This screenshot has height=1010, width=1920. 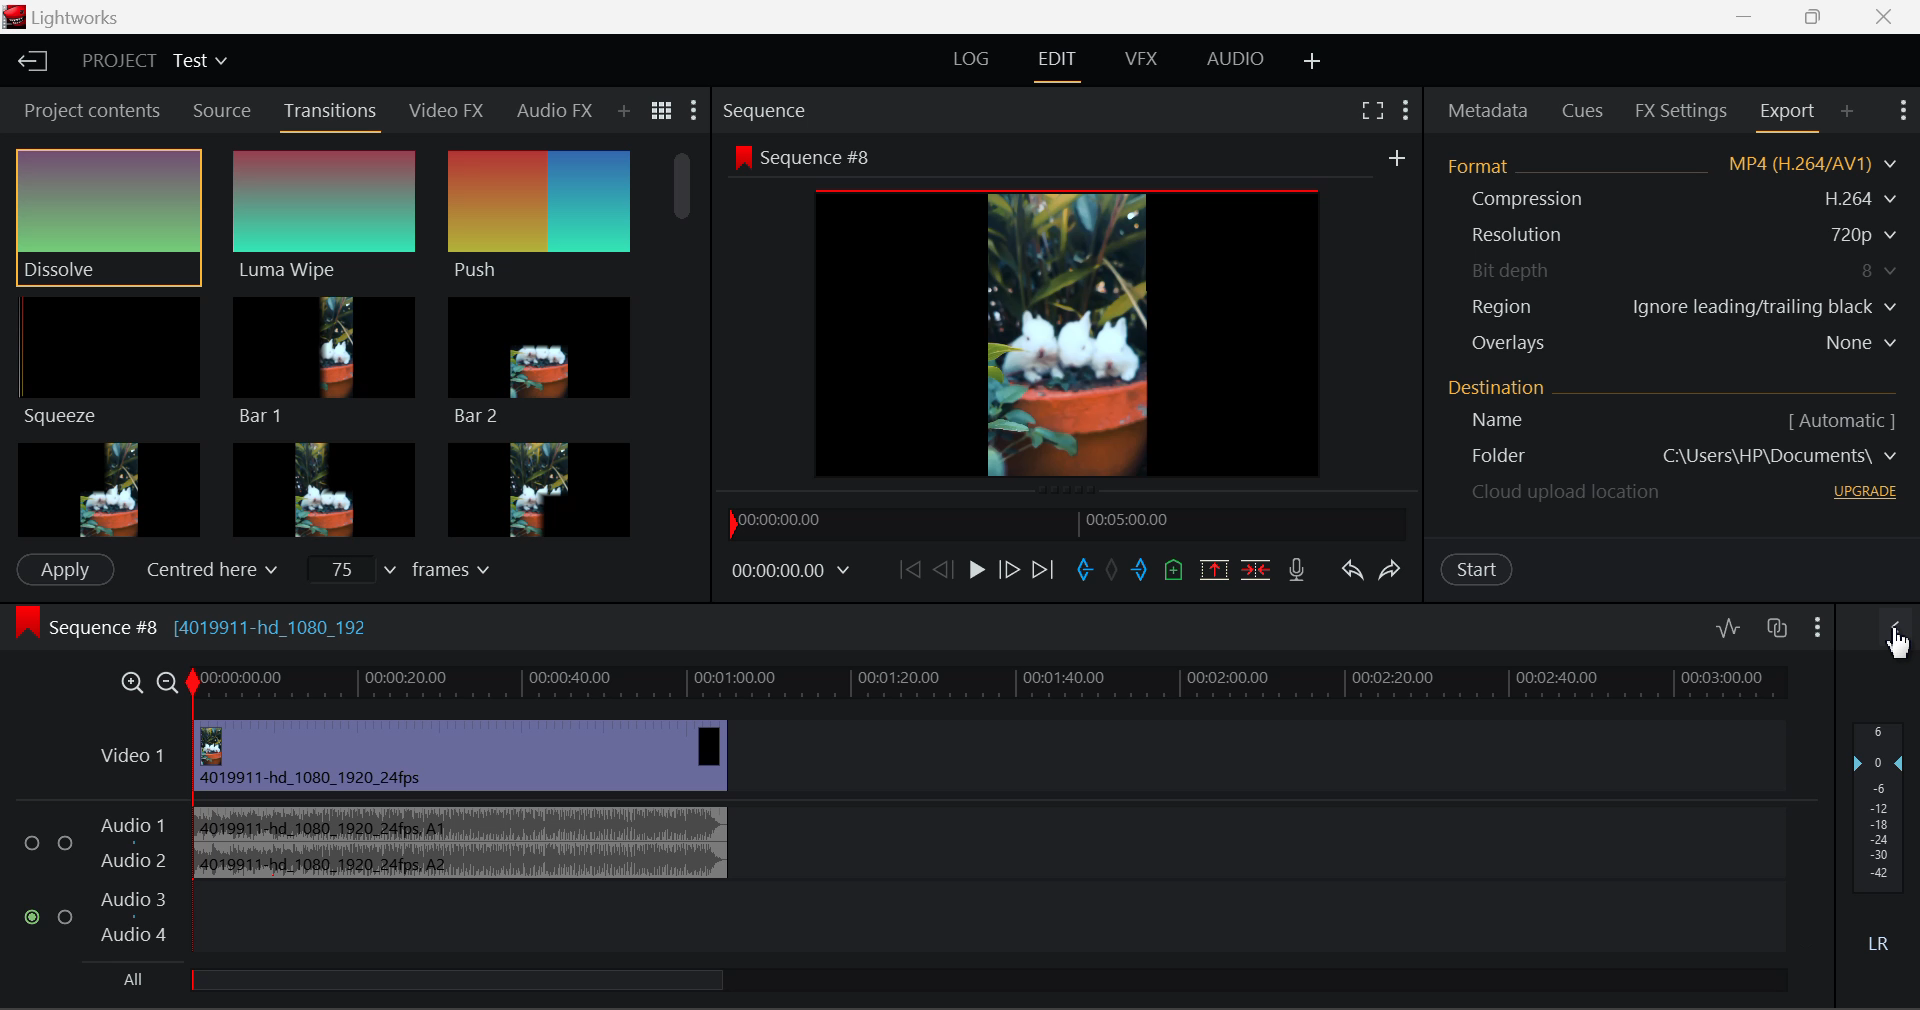 I want to click on cloud upload location - upgrade, so click(x=1670, y=491).